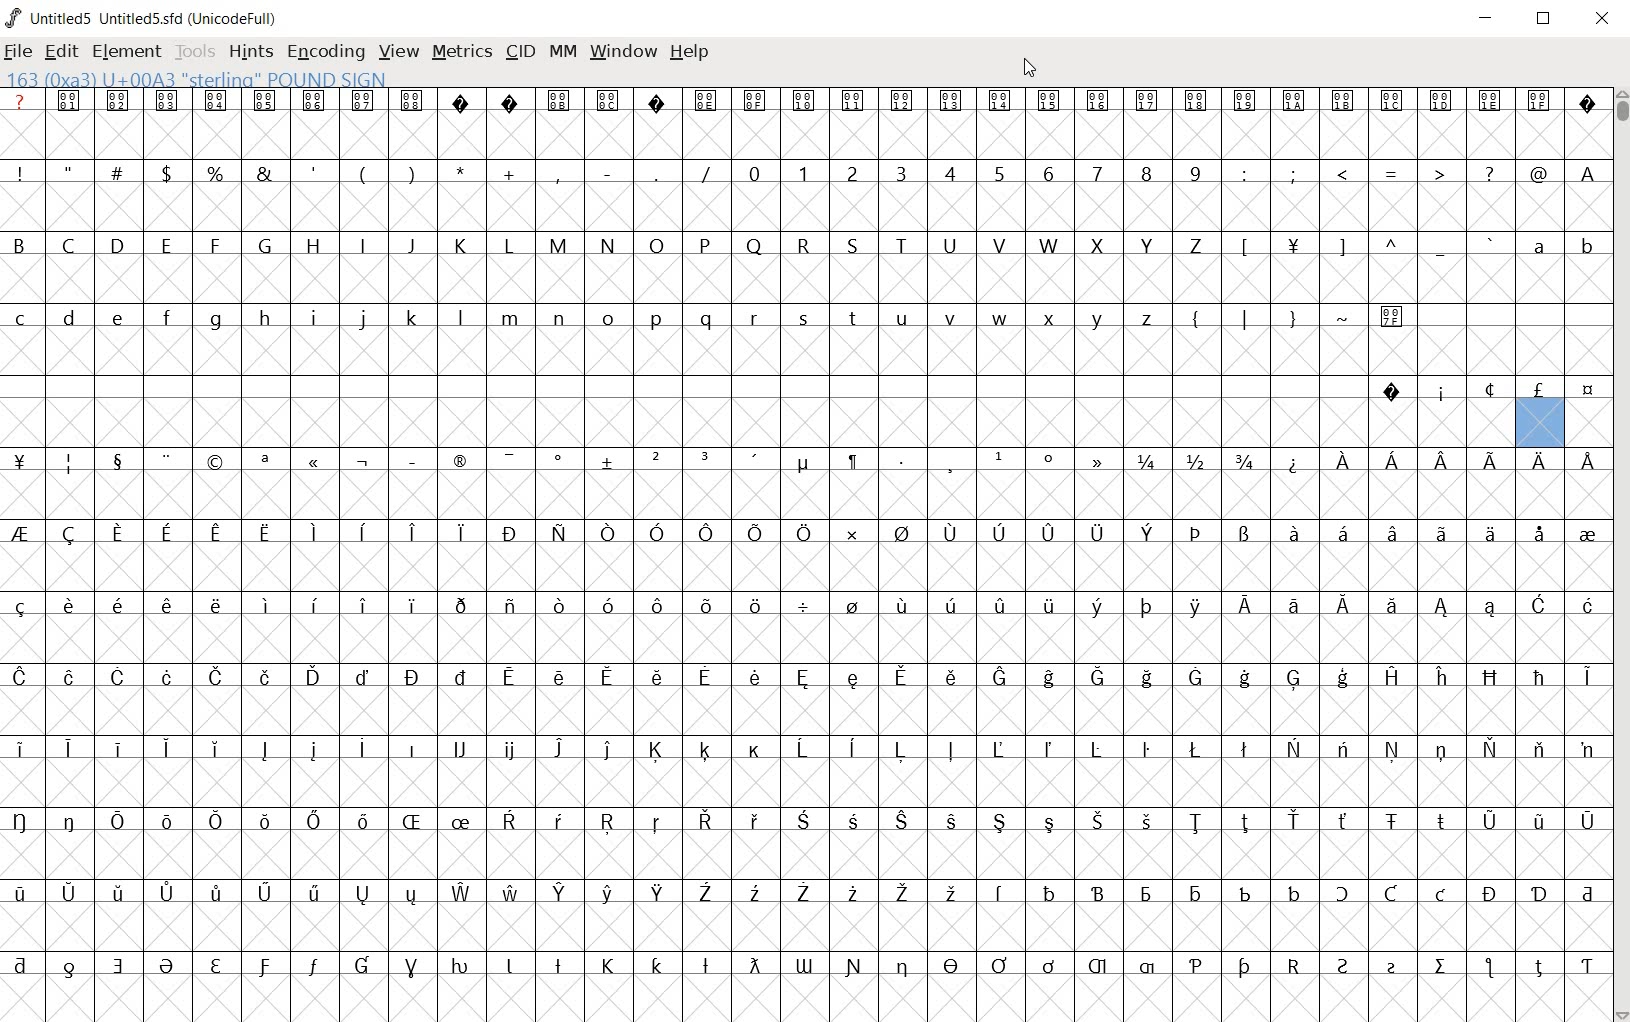 This screenshot has height=1022, width=1630. What do you see at coordinates (1049, 461) in the screenshot?
I see `Symbol` at bounding box center [1049, 461].